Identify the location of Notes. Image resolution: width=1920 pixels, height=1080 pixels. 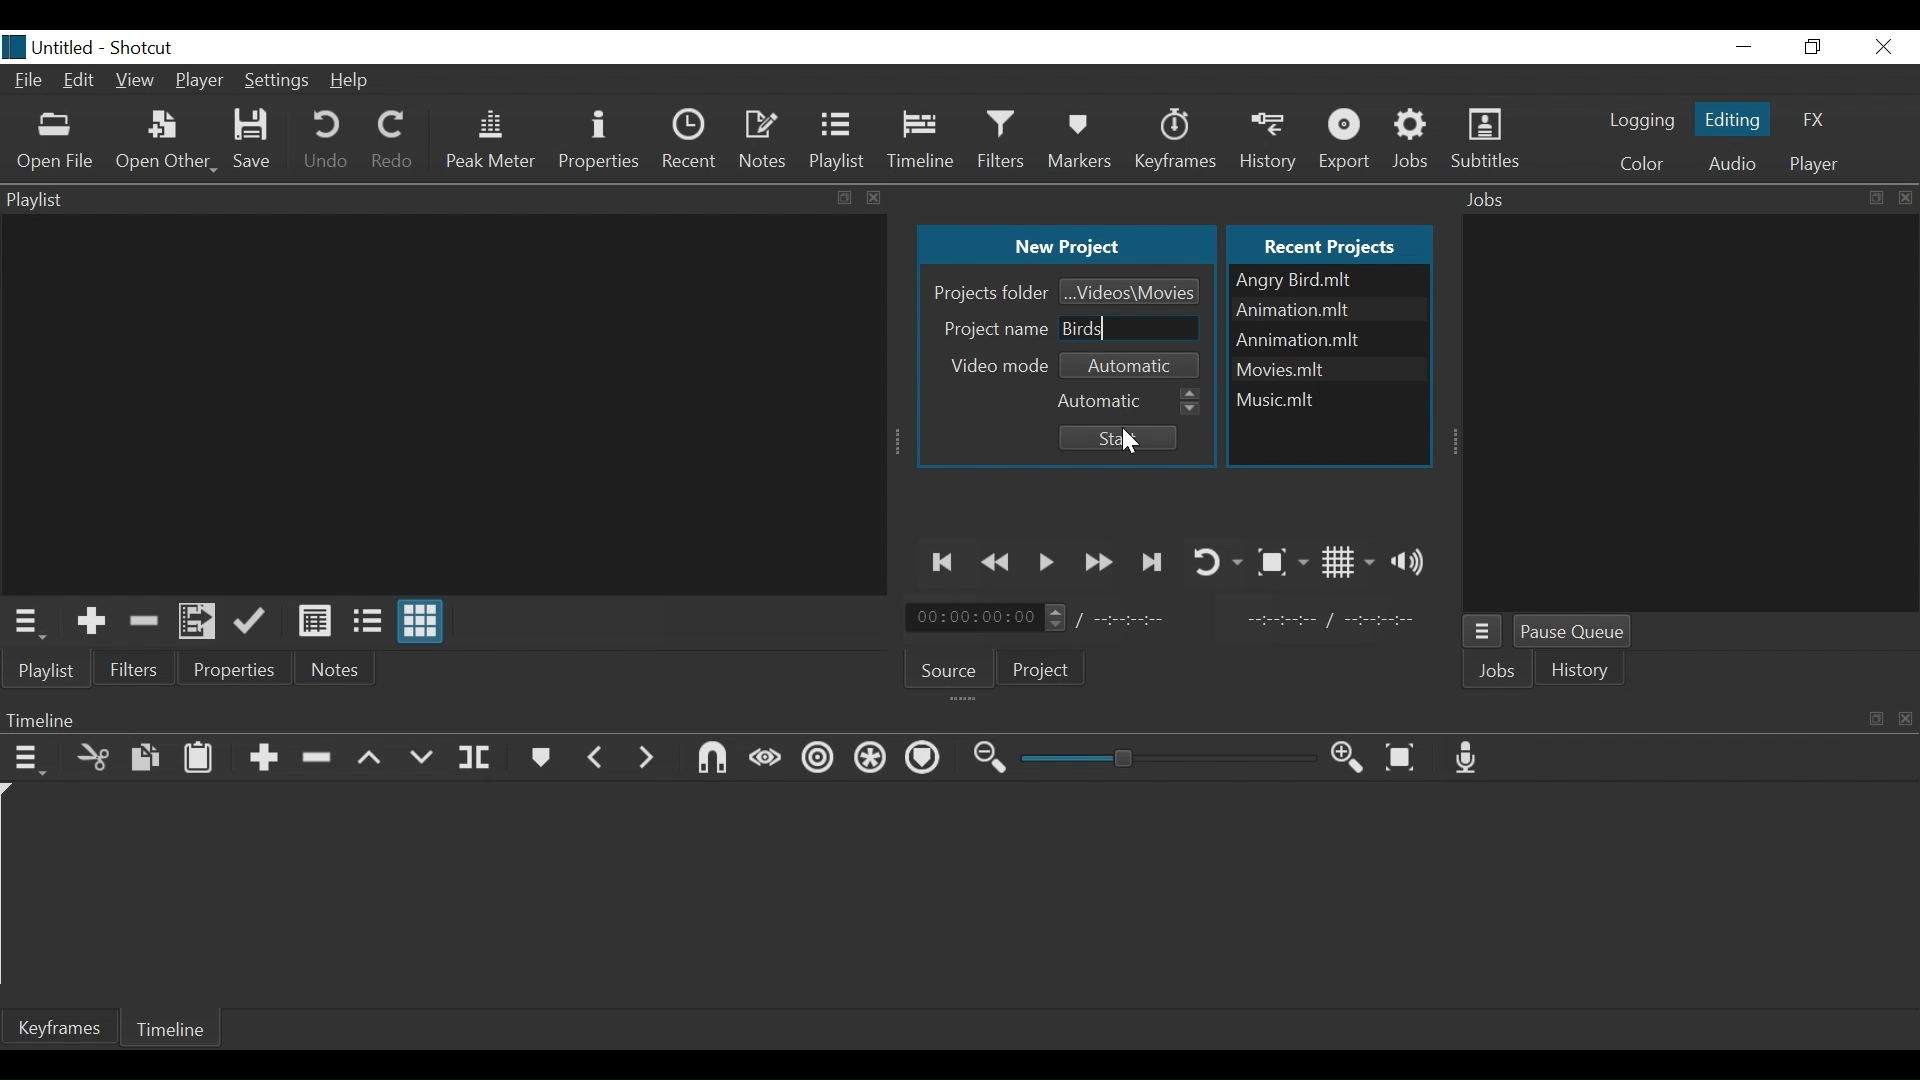
(764, 137).